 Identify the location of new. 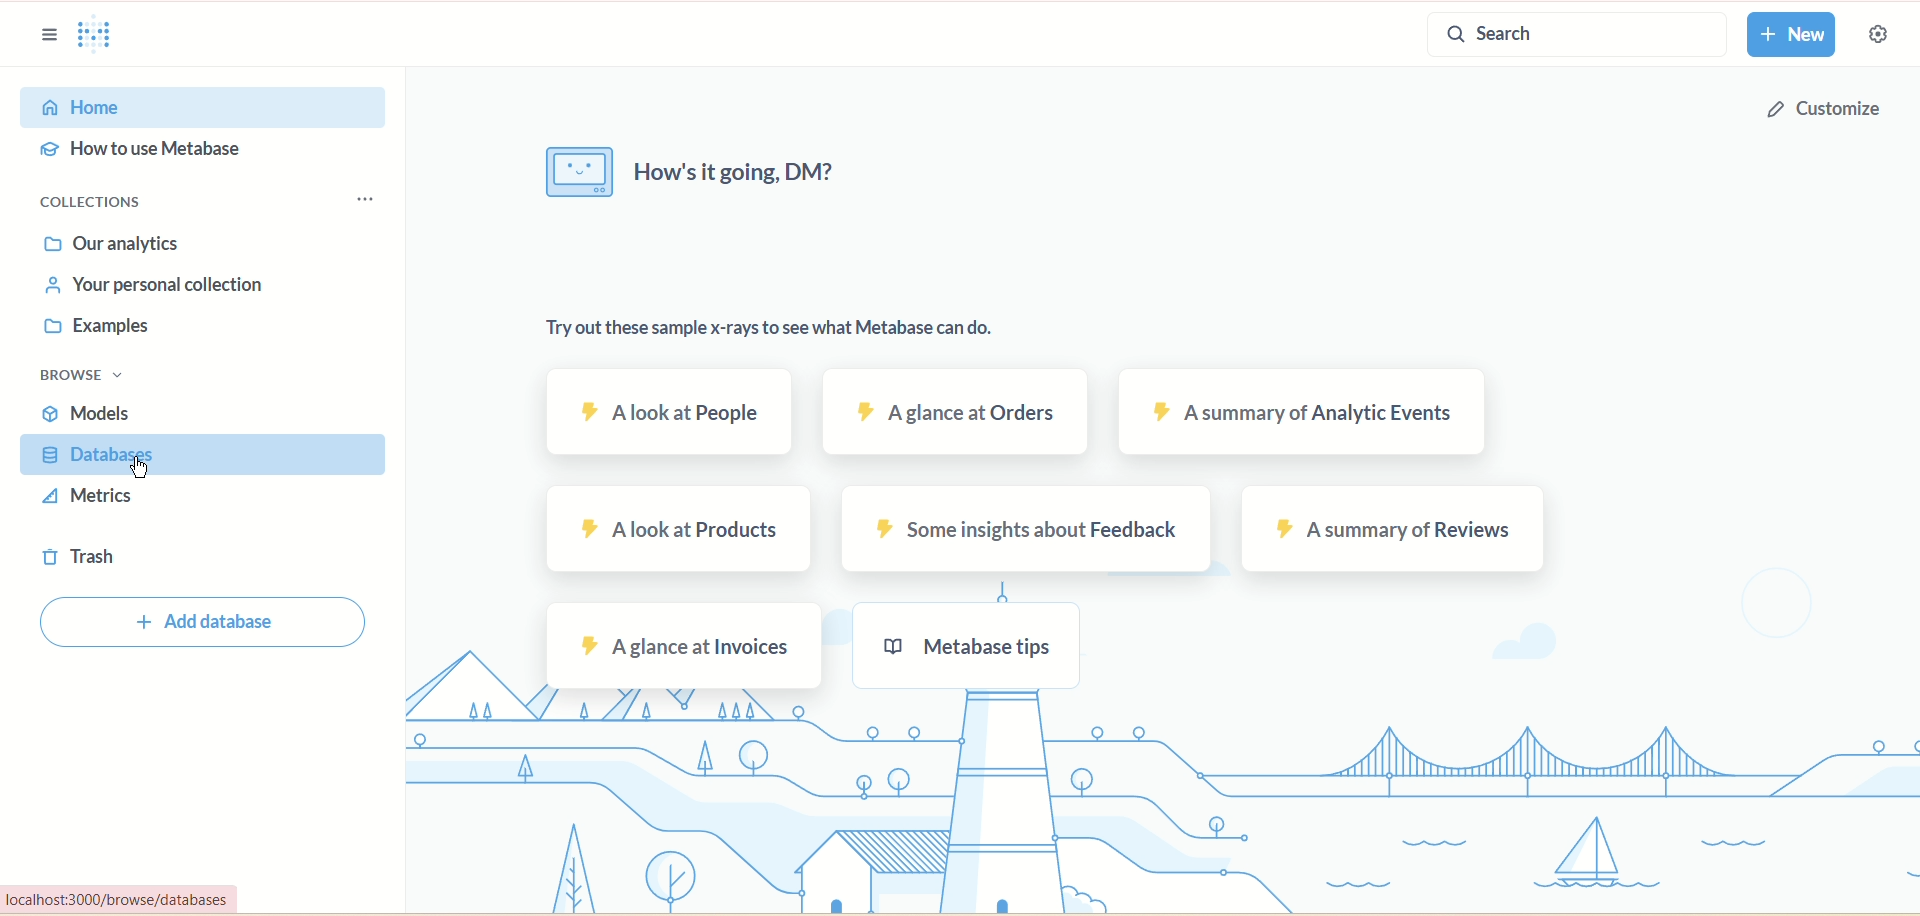
(1791, 35).